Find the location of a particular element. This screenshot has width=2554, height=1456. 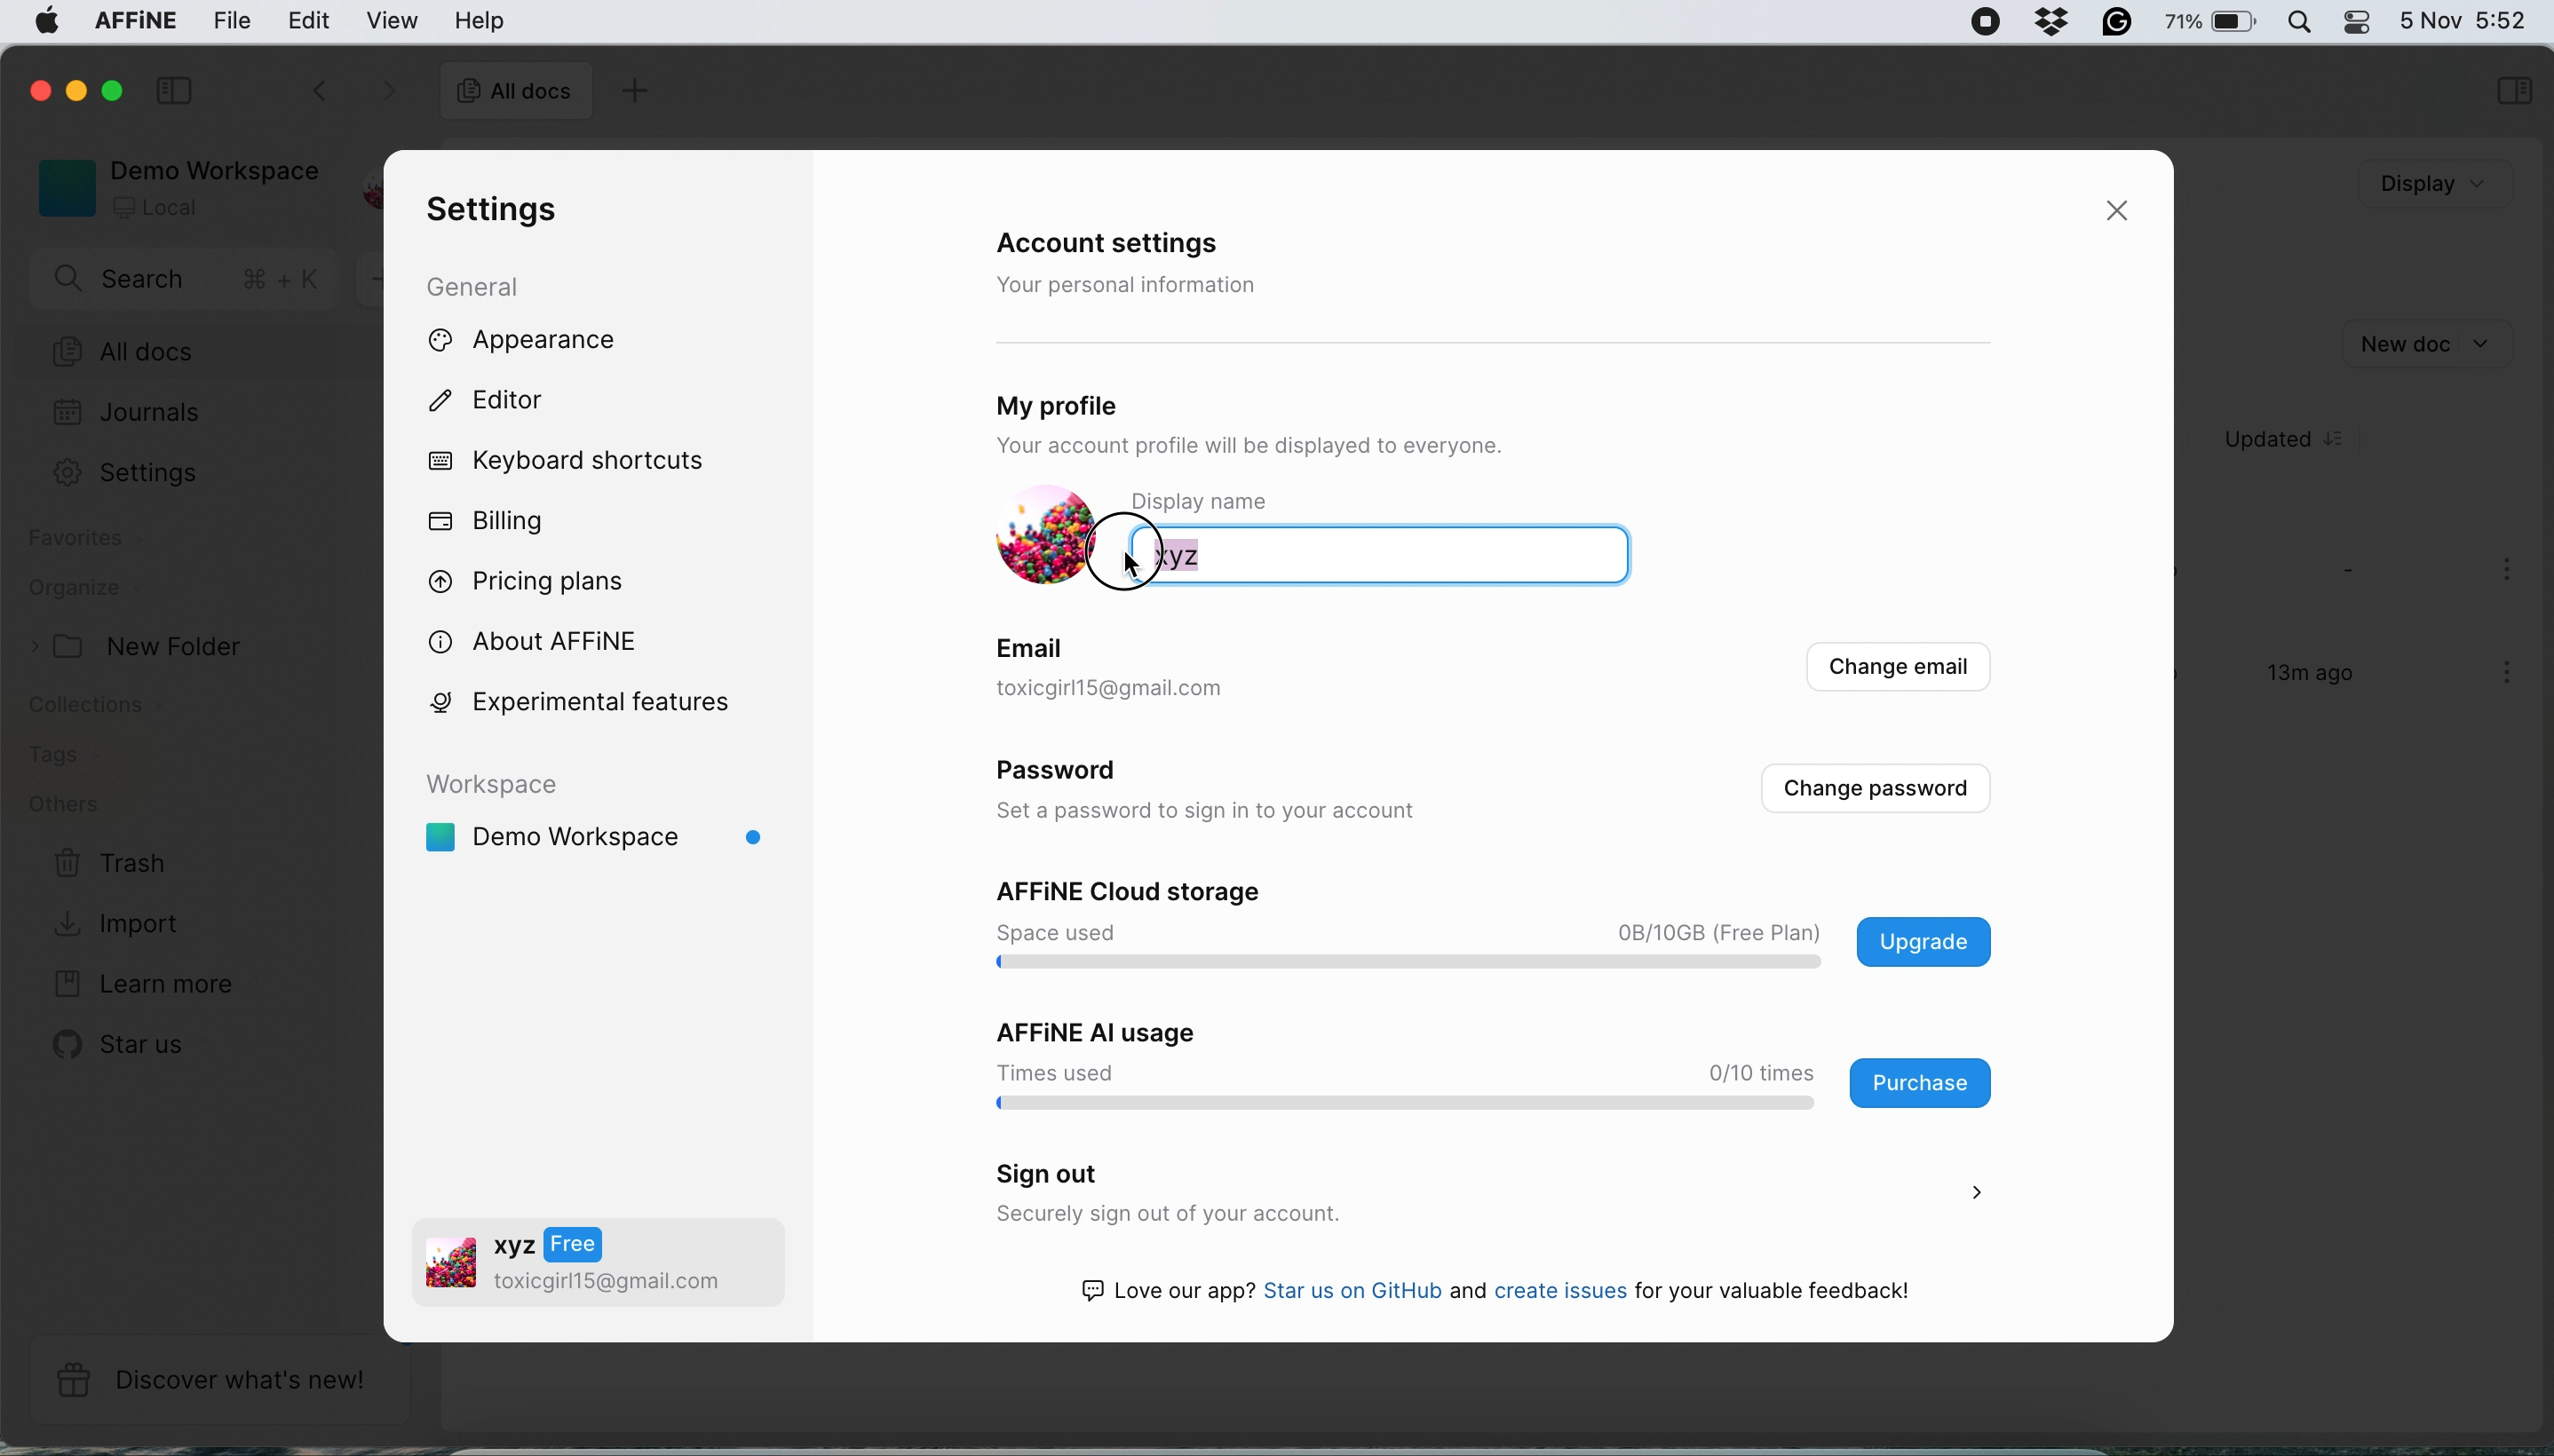

close is located at coordinates (2125, 212).